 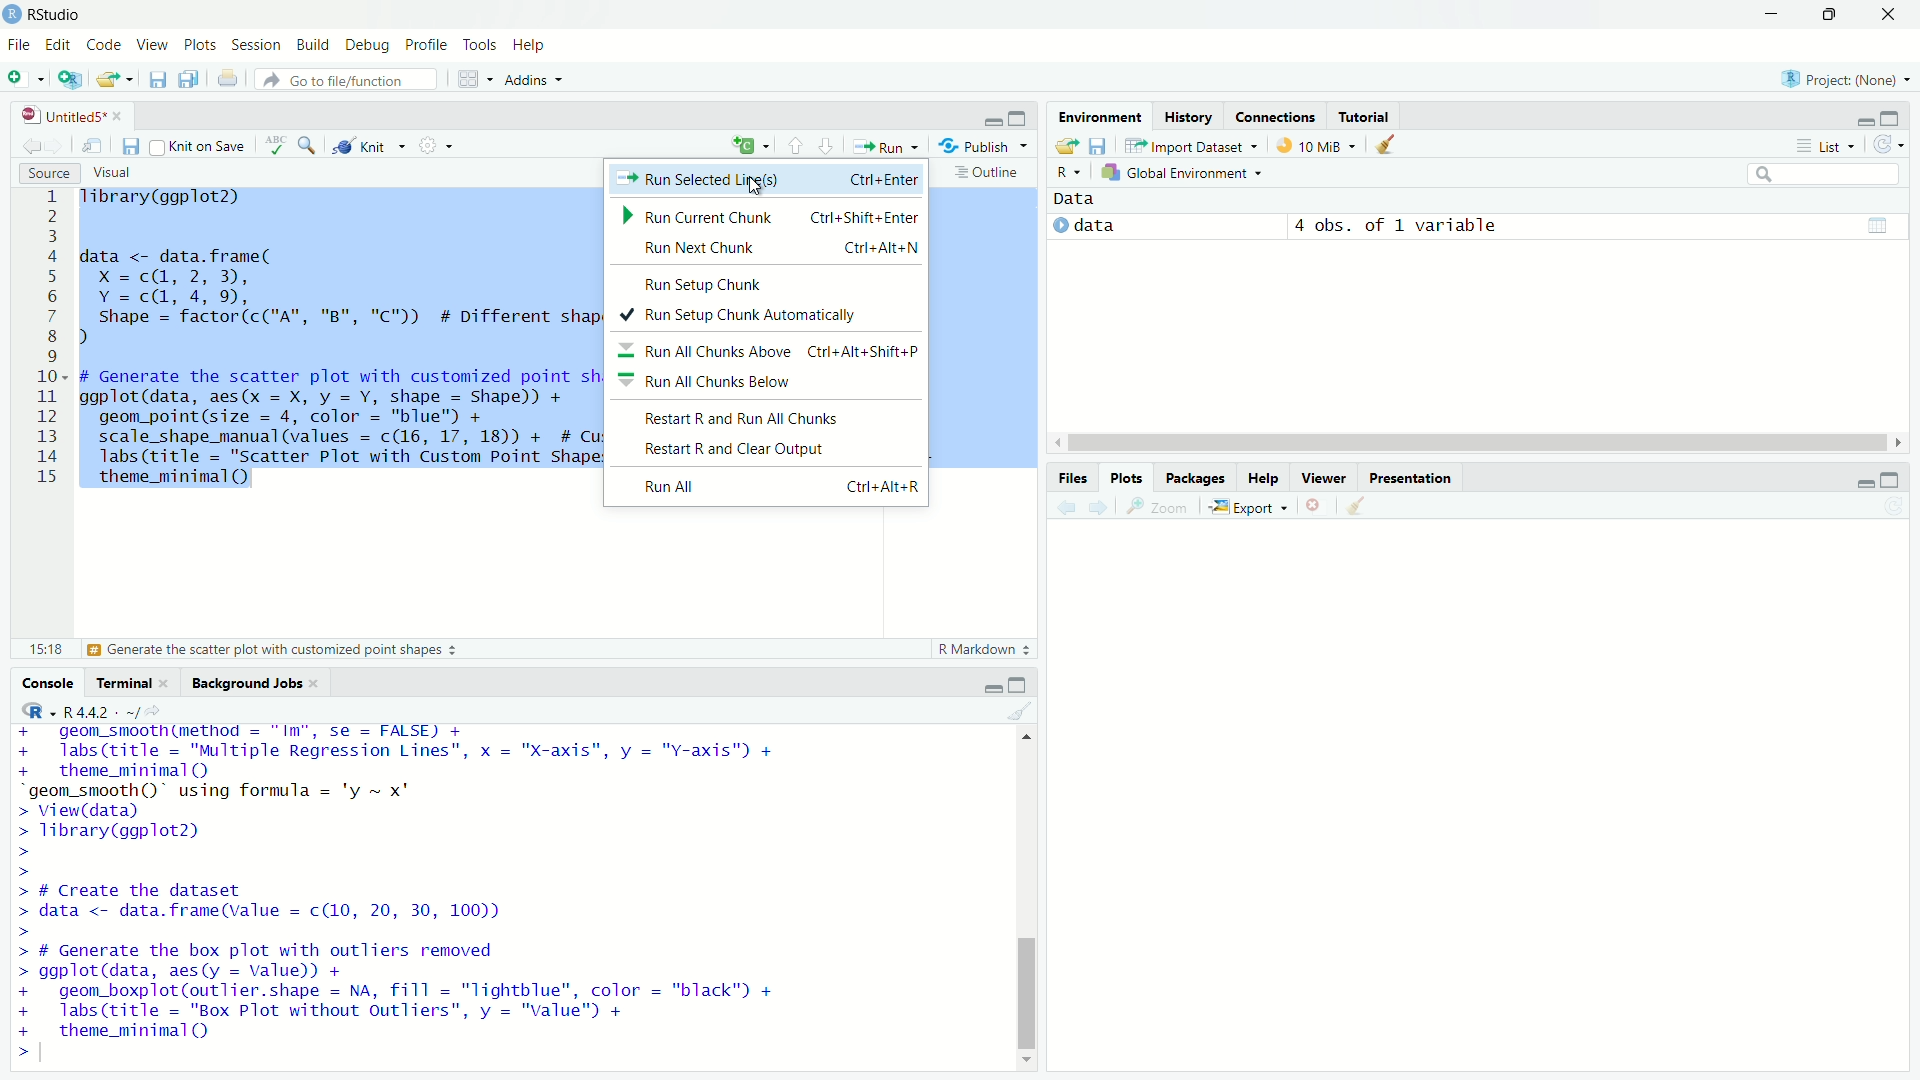 What do you see at coordinates (1890, 480) in the screenshot?
I see `maximize` at bounding box center [1890, 480].